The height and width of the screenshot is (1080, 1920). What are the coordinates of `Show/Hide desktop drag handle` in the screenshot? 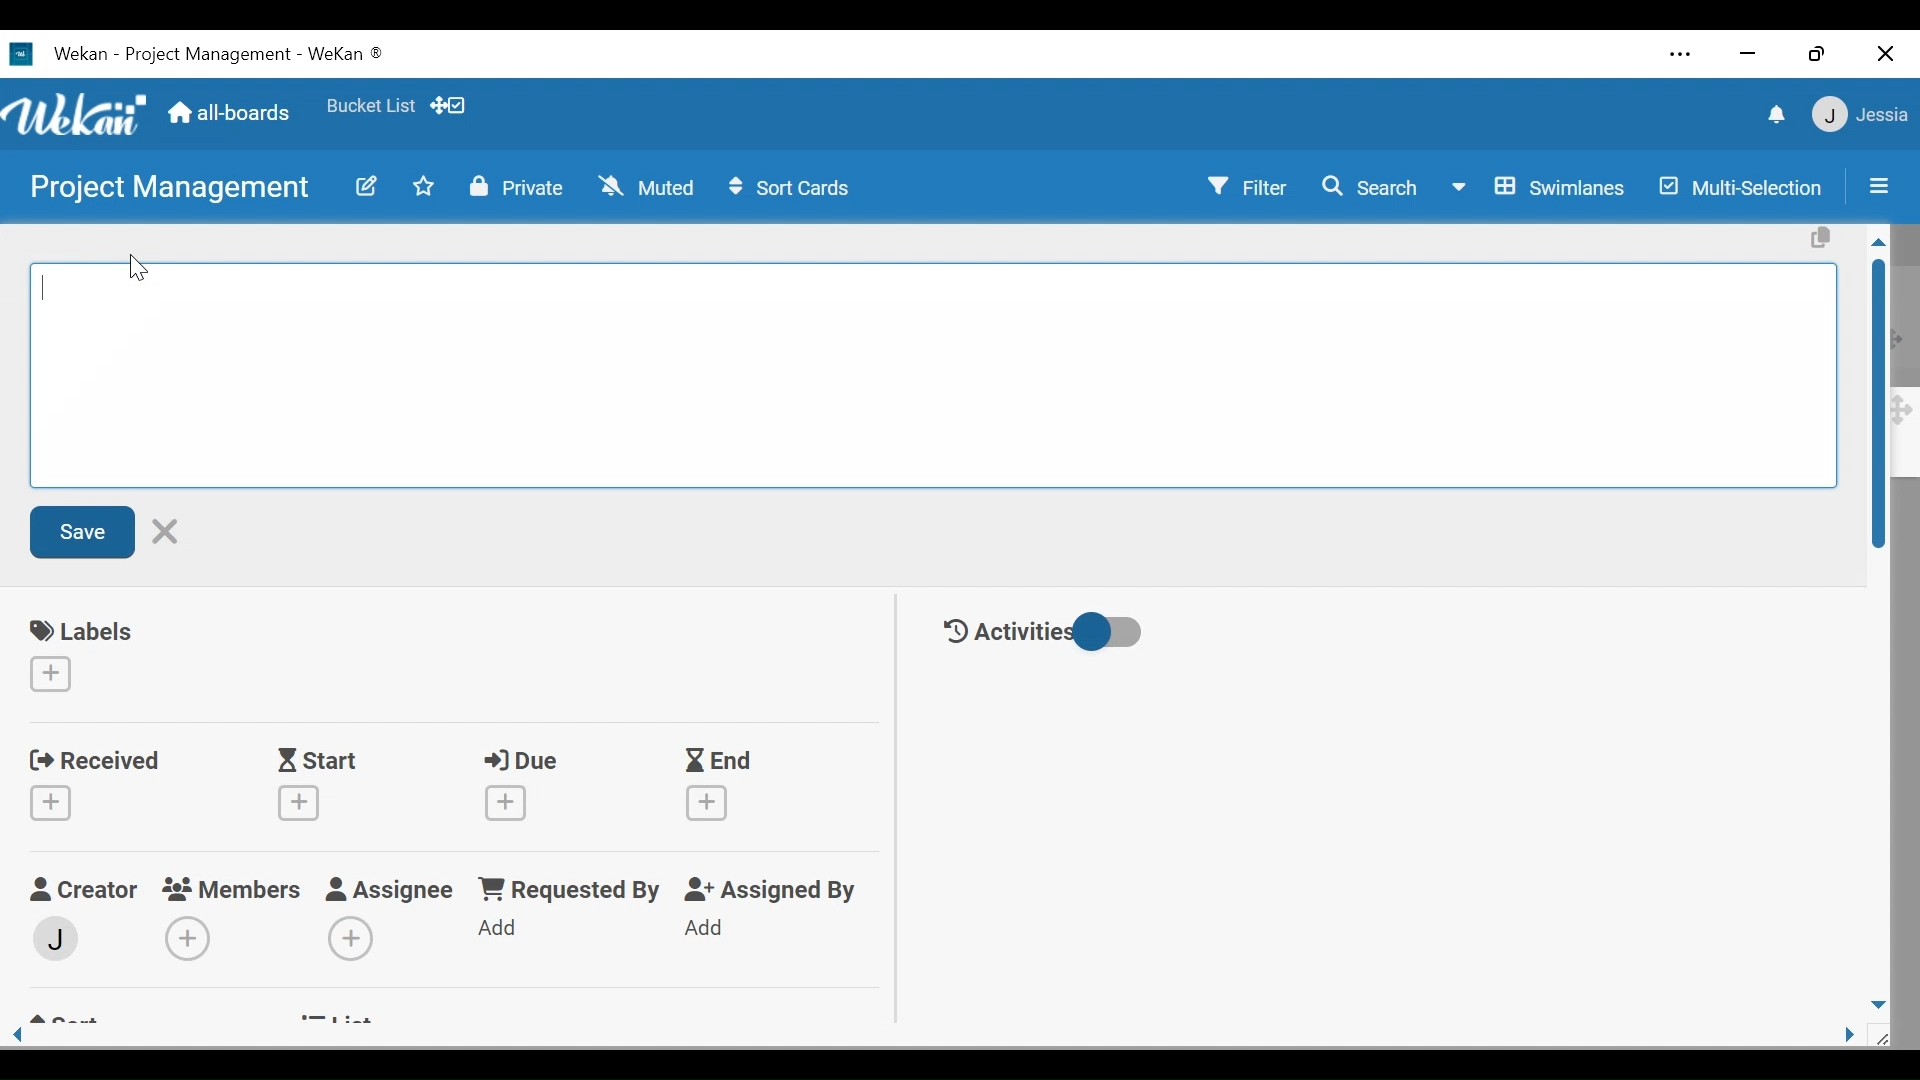 It's located at (447, 106).